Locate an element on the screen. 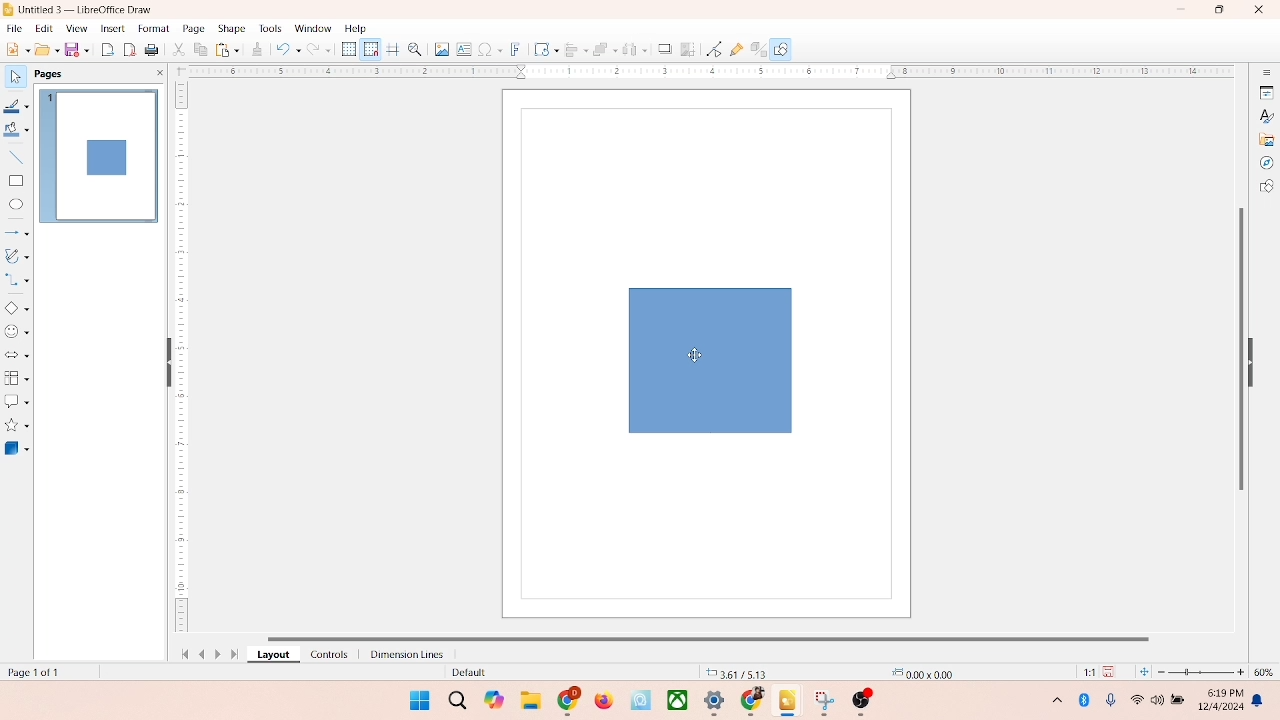  gallery is located at coordinates (1267, 138).